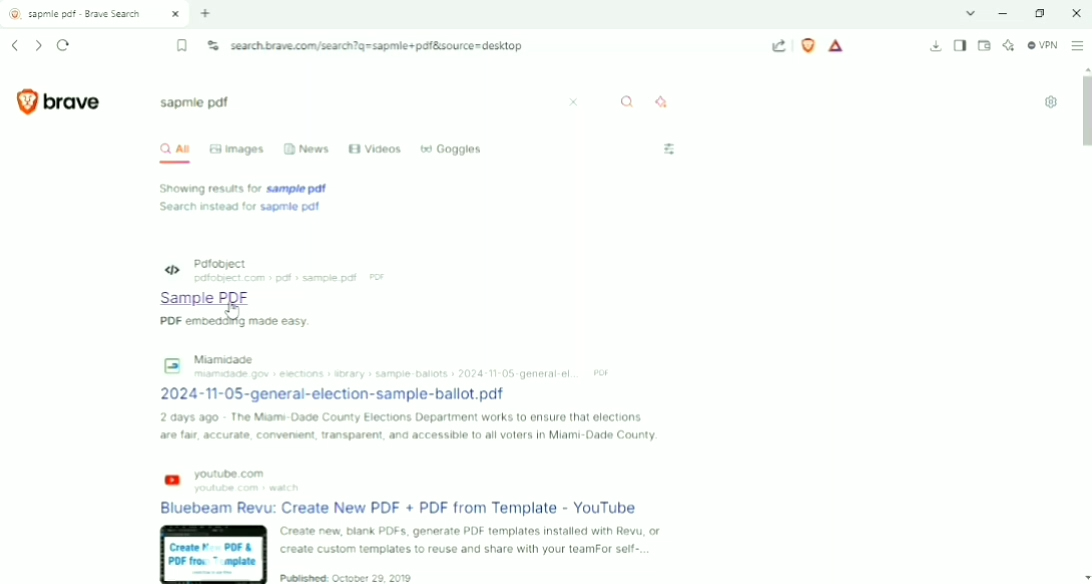 This screenshot has width=1092, height=584. What do you see at coordinates (971, 13) in the screenshot?
I see `Search Tabs` at bounding box center [971, 13].